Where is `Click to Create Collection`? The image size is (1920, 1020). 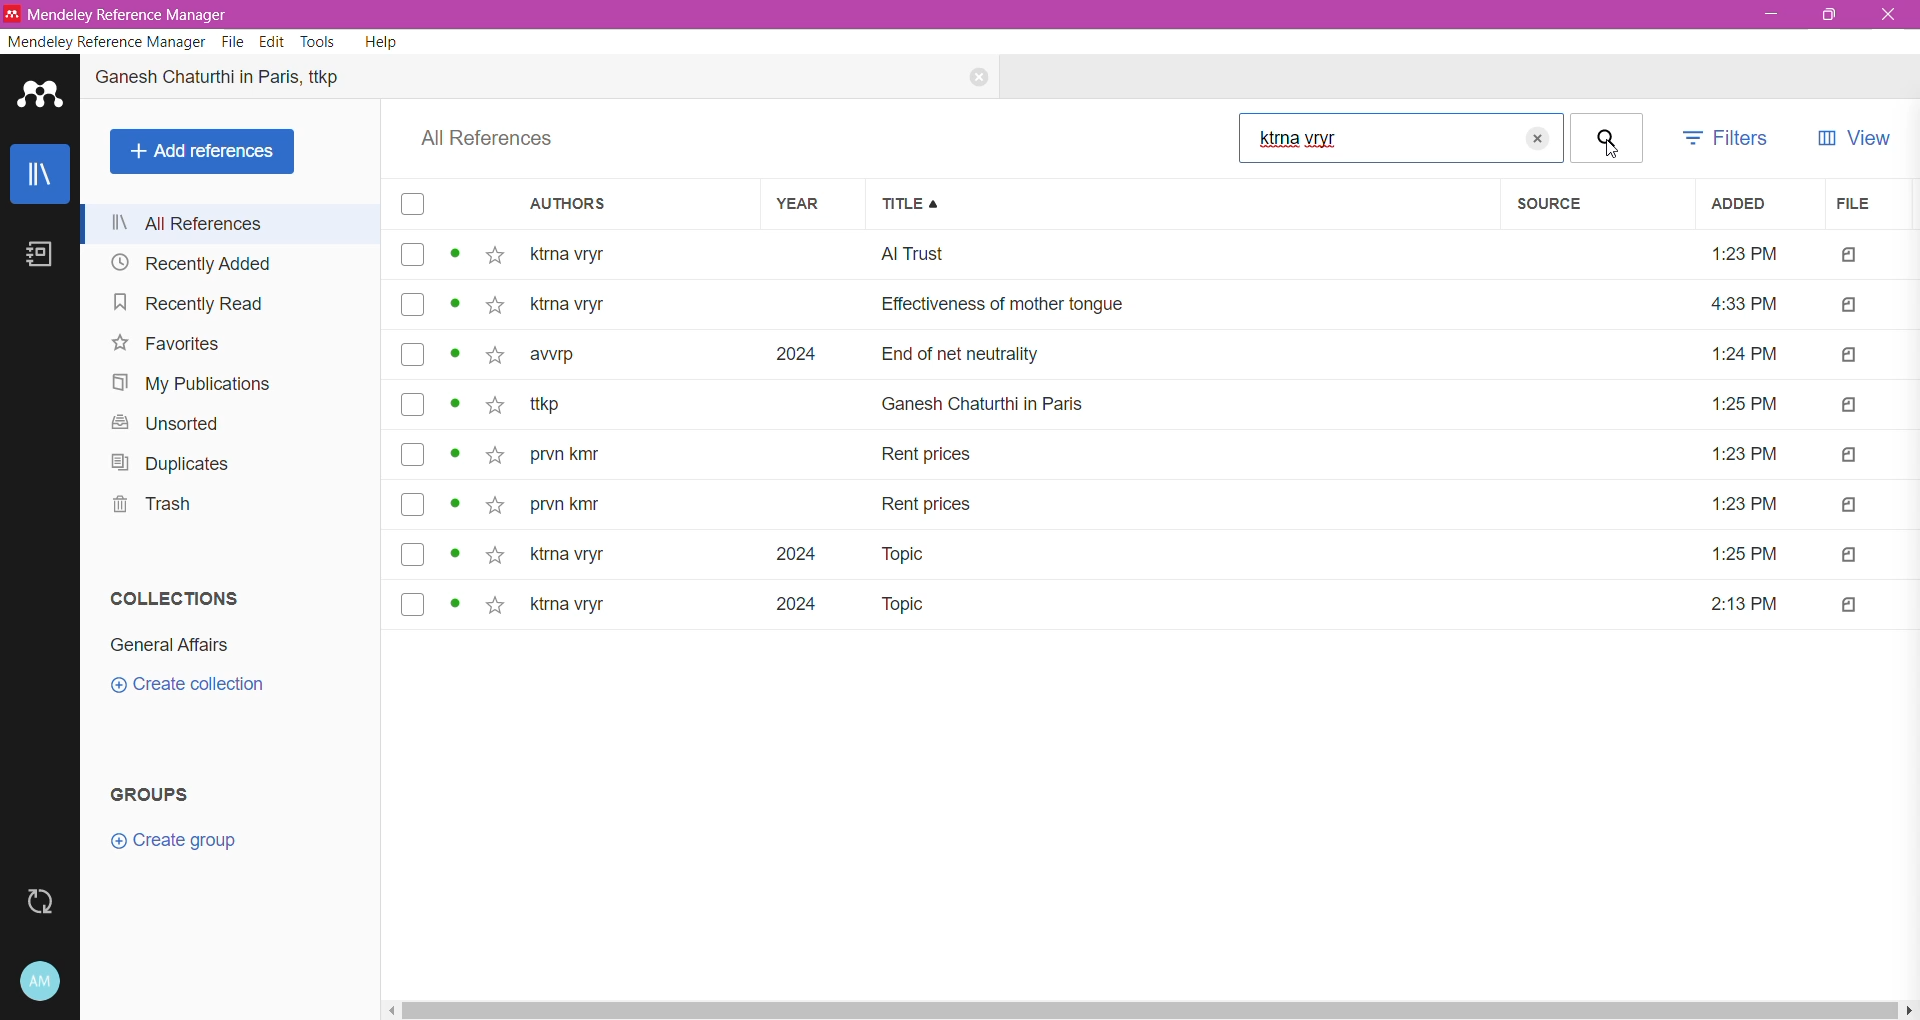
Click to Create Collection is located at coordinates (188, 686).